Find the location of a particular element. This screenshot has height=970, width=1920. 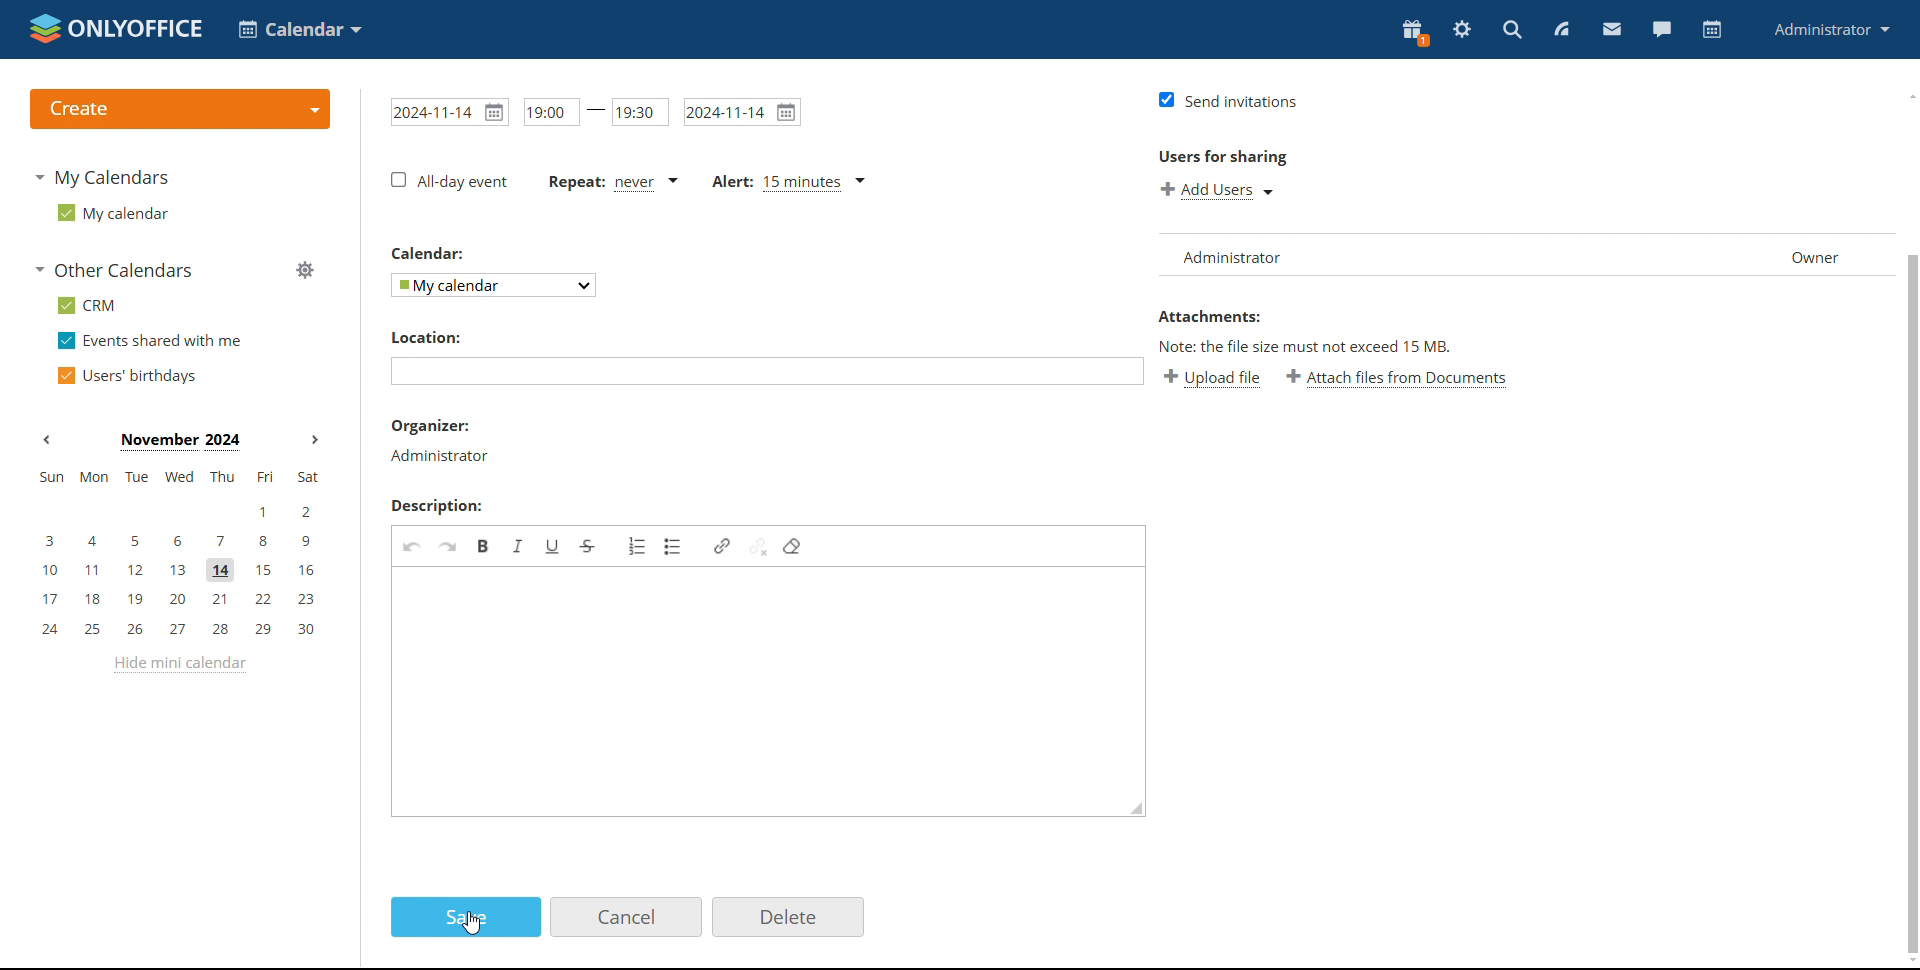

current month is located at coordinates (180, 443).